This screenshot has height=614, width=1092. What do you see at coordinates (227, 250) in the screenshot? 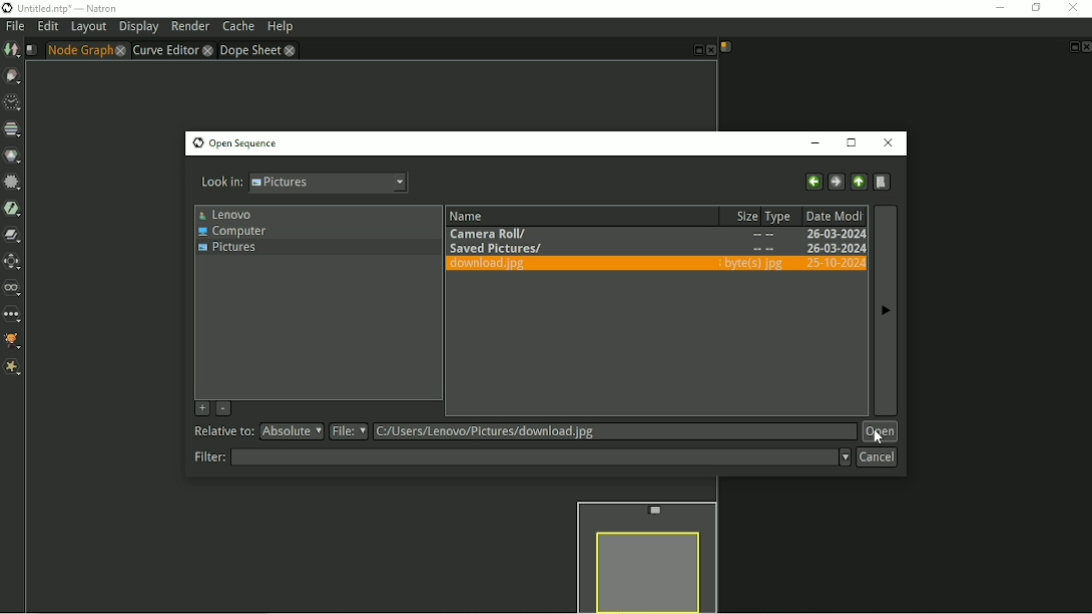
I see `Pictures` at bounding box center [227, 250].